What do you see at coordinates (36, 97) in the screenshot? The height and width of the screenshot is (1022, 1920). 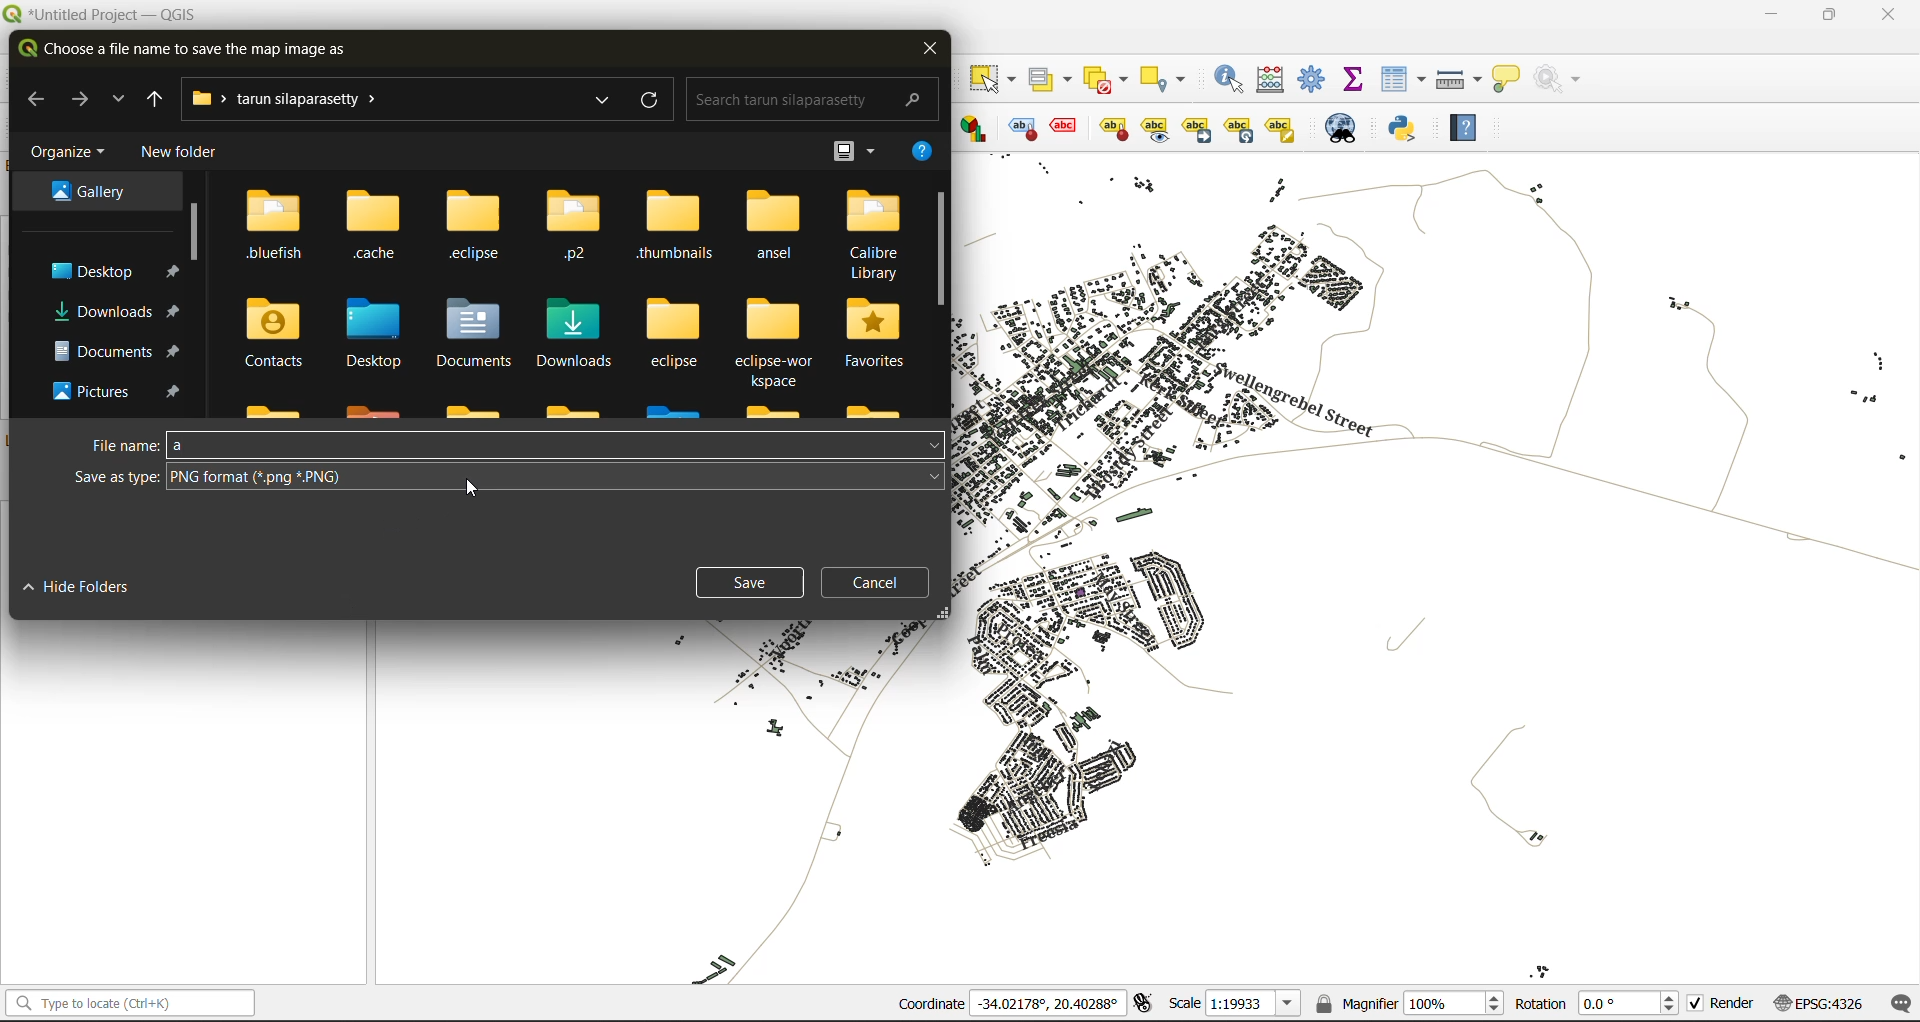 I see `back` at bounding box center [36, 97].